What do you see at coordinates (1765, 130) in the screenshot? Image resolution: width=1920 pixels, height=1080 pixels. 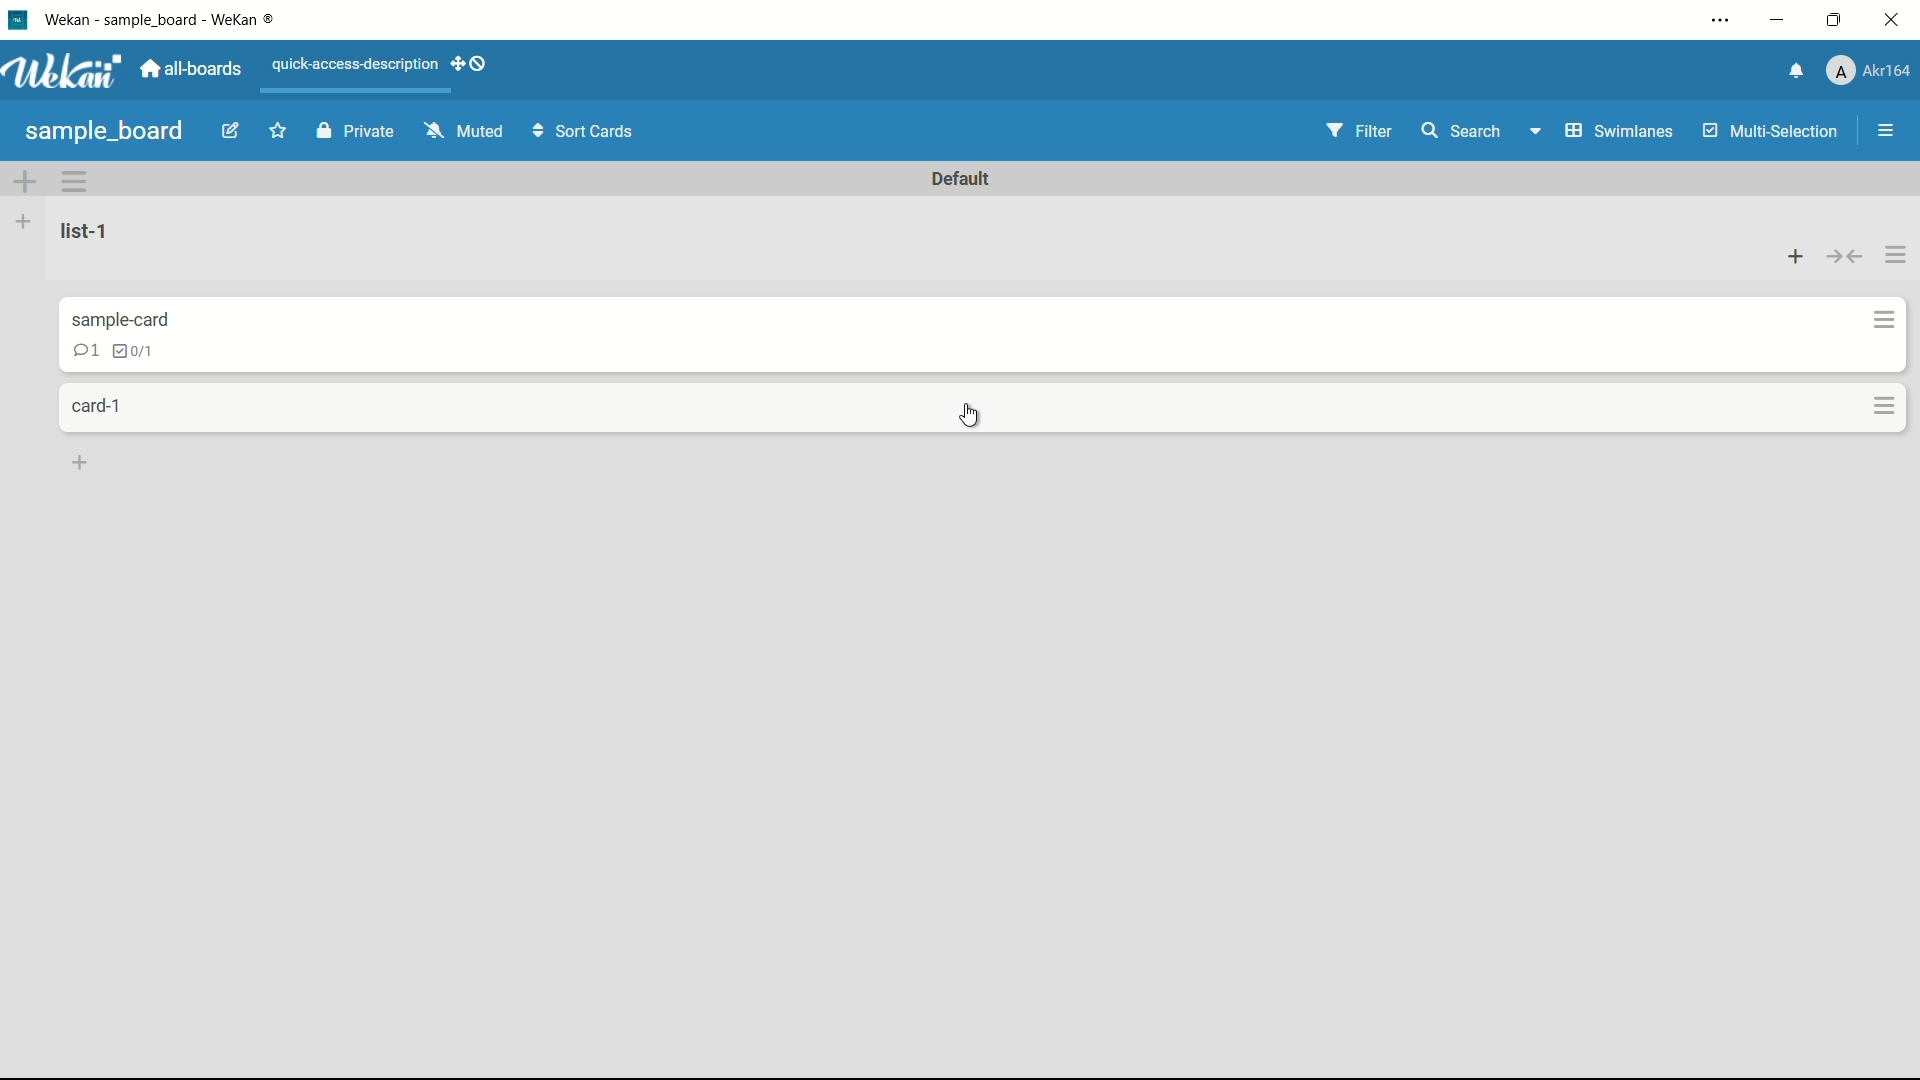 I see `multi-selection` at bounding box center [1765, 130].